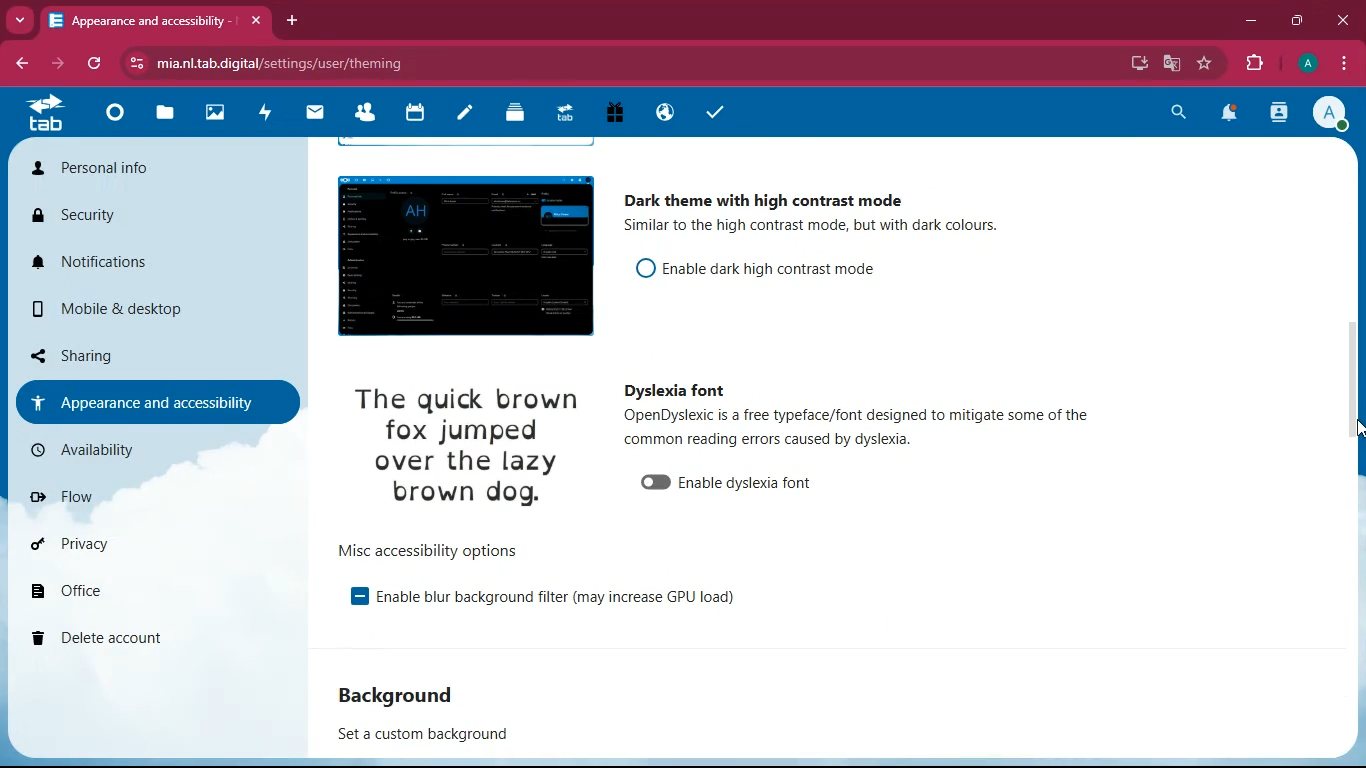 This screenshot has width=1366, height=768. What do you see at coordinates (1137, 65) in the screenshot?
I see `desktop` at bounding box center [1137, 65].